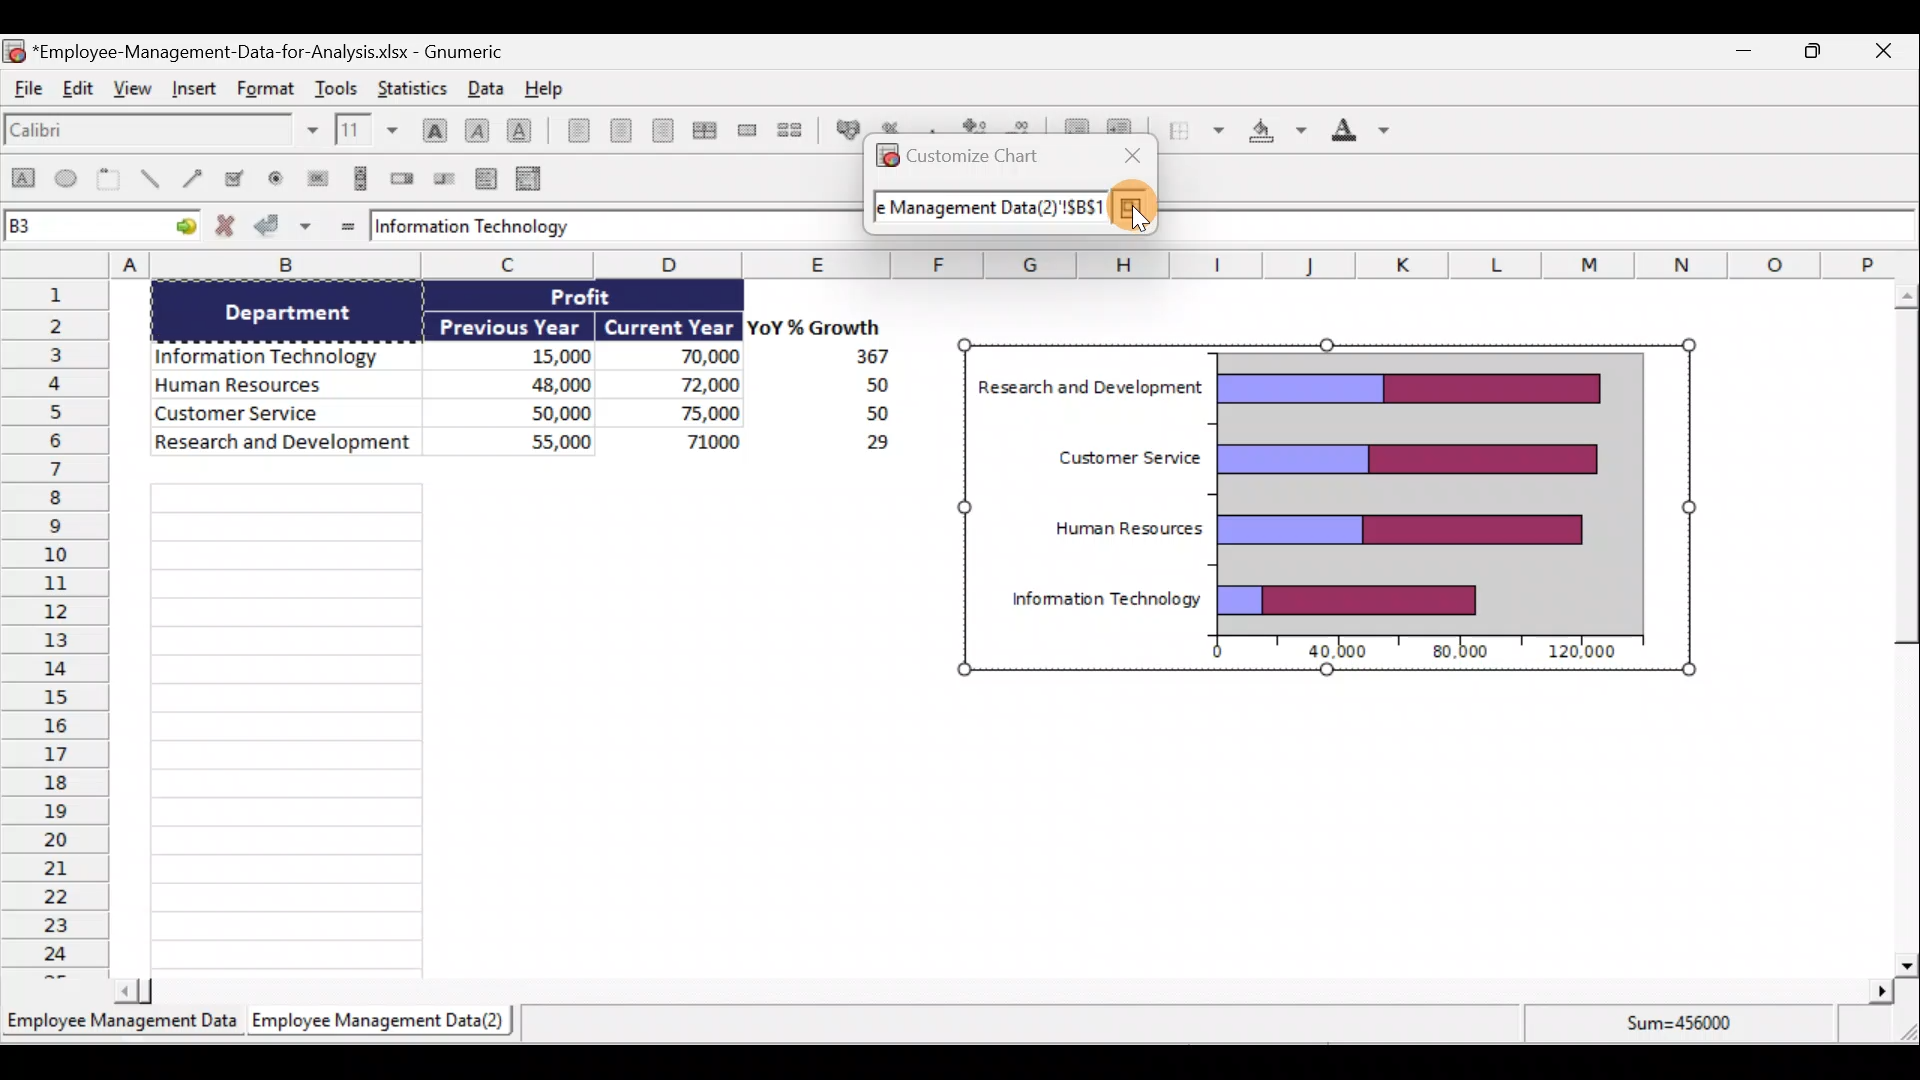 The image size is (1920, 1080). Describe the element at coordinates (243, 178) in the screenshot. I see `Create a checkbox` at that location.